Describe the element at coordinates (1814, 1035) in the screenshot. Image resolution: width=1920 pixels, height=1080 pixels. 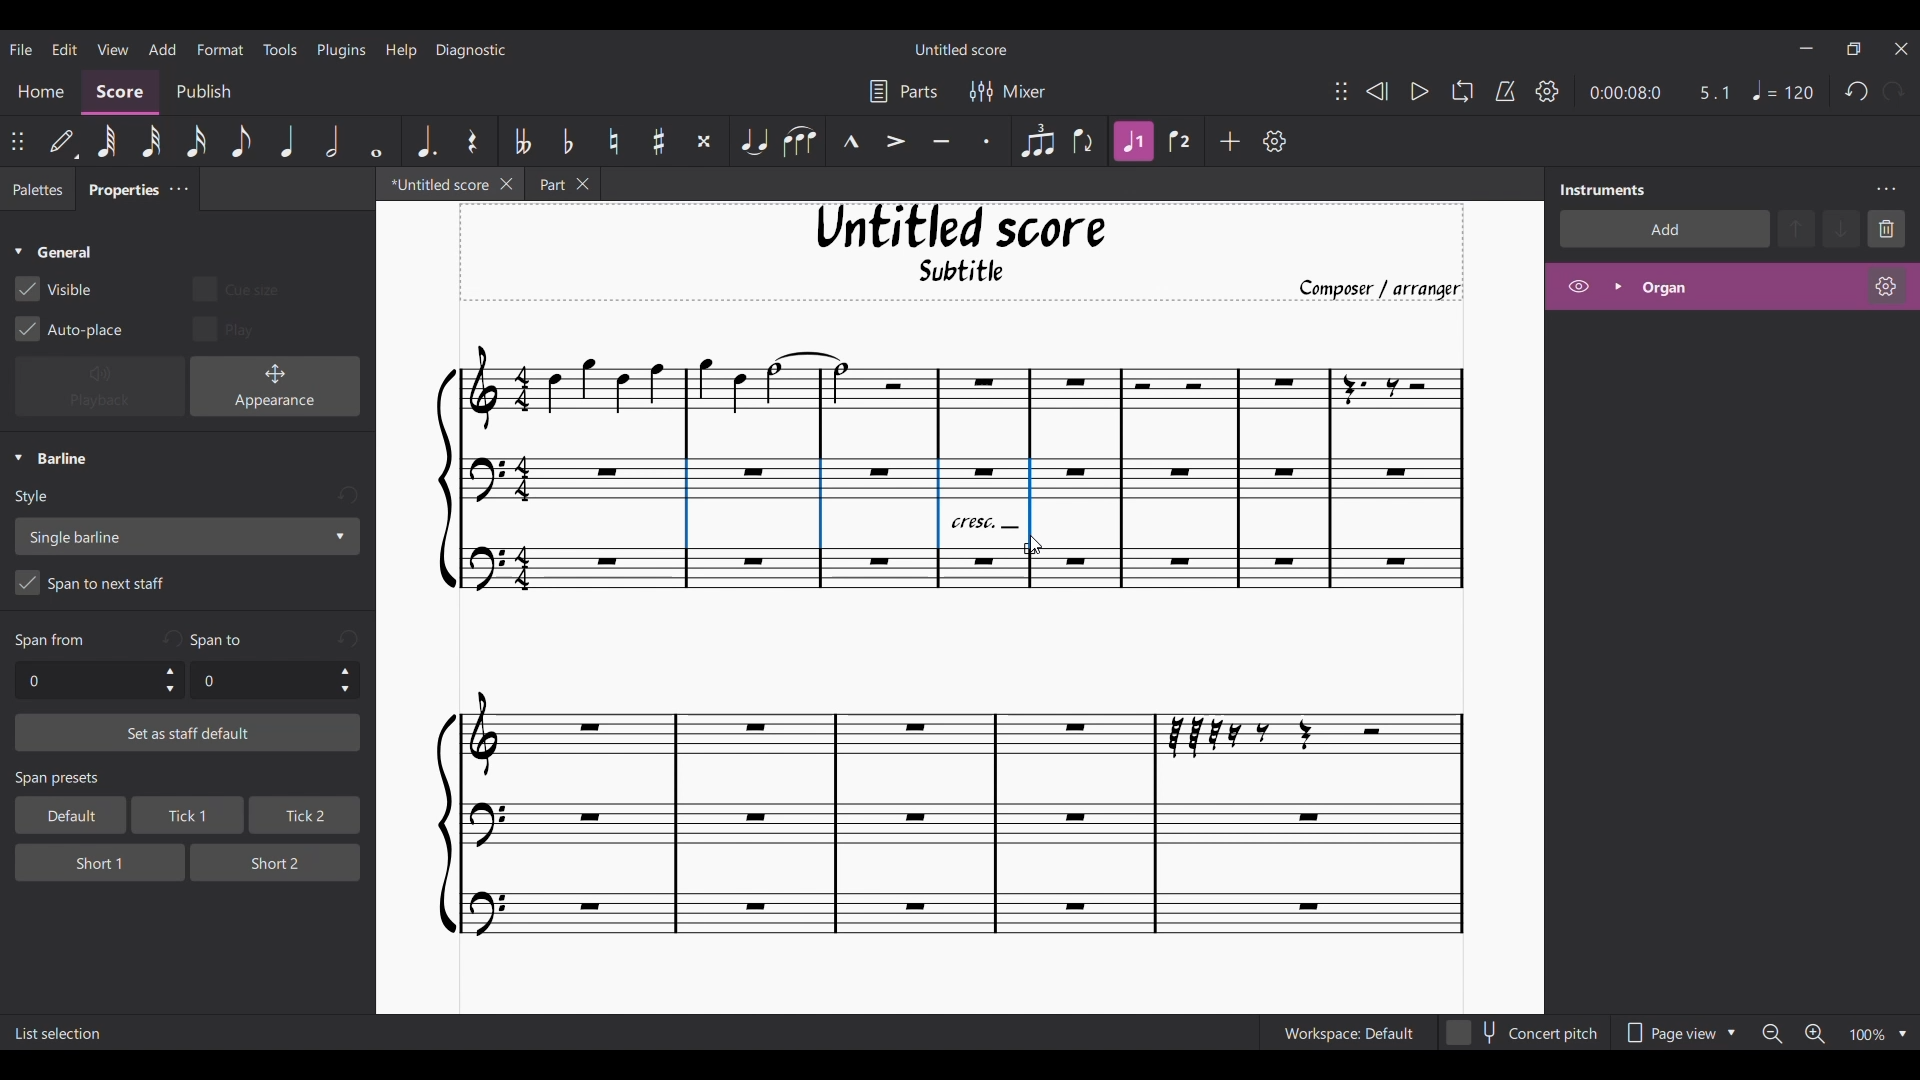
I see `Zoom in` at that location.